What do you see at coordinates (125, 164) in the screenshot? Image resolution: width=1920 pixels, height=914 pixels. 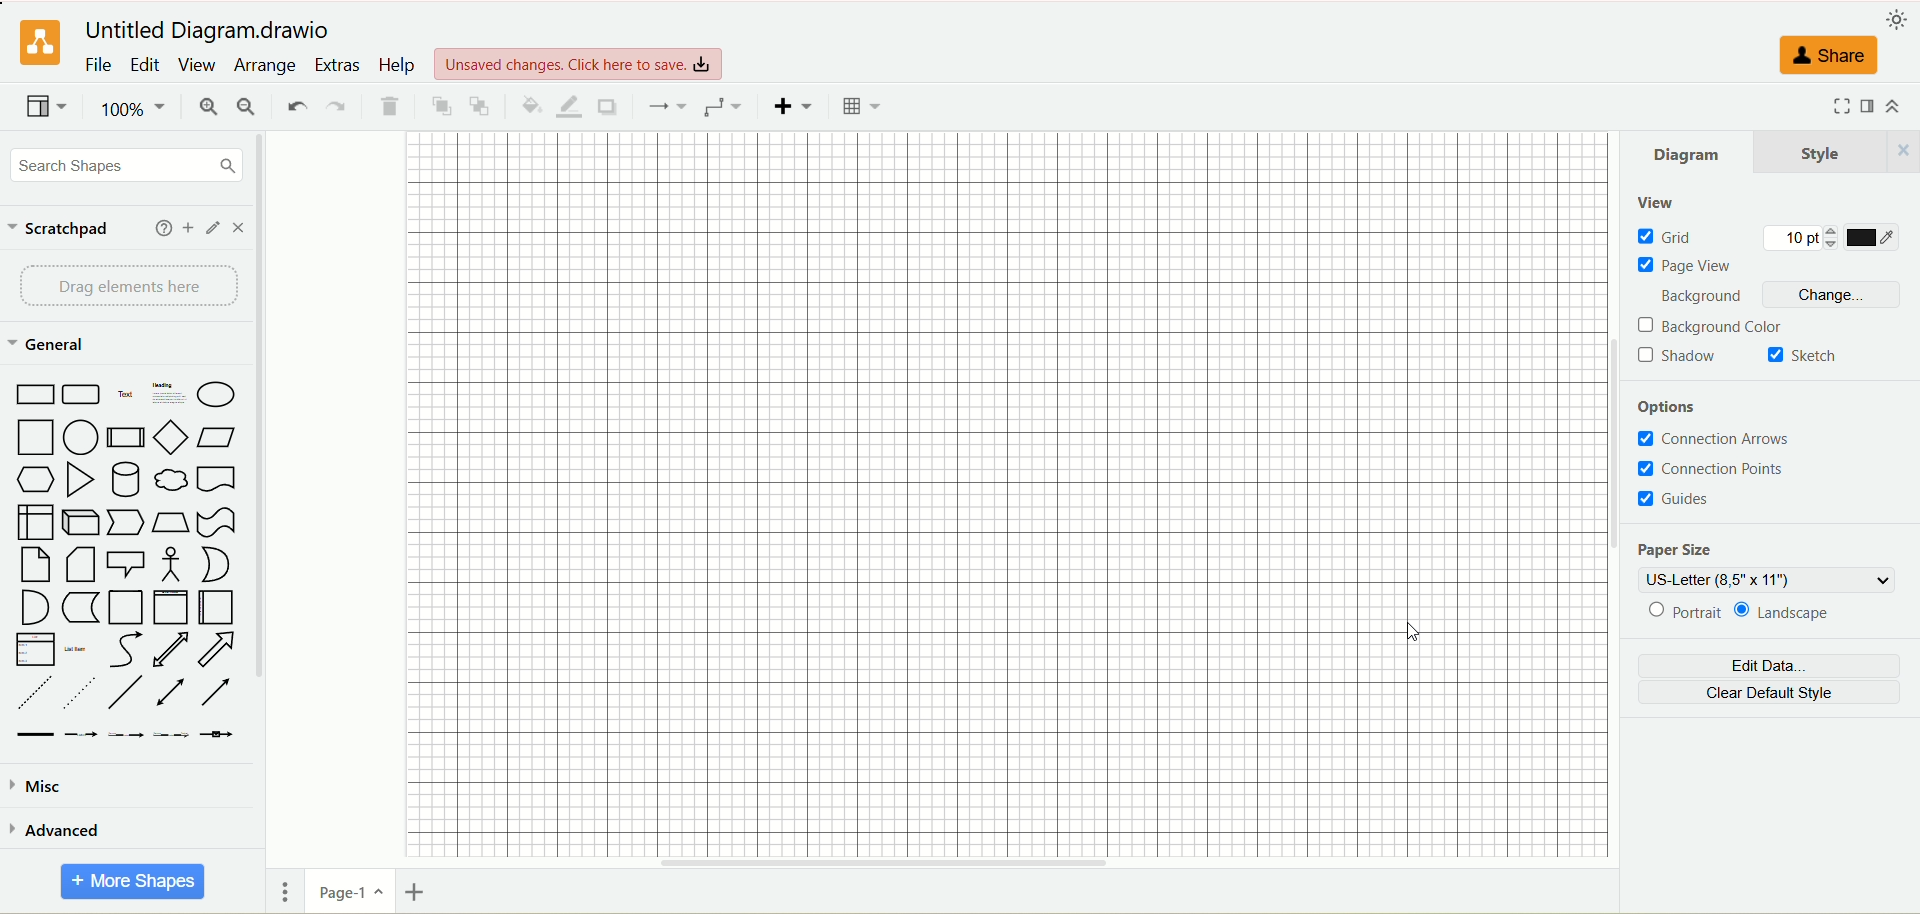 I see `search shapes` at bounding box center [125, 164].